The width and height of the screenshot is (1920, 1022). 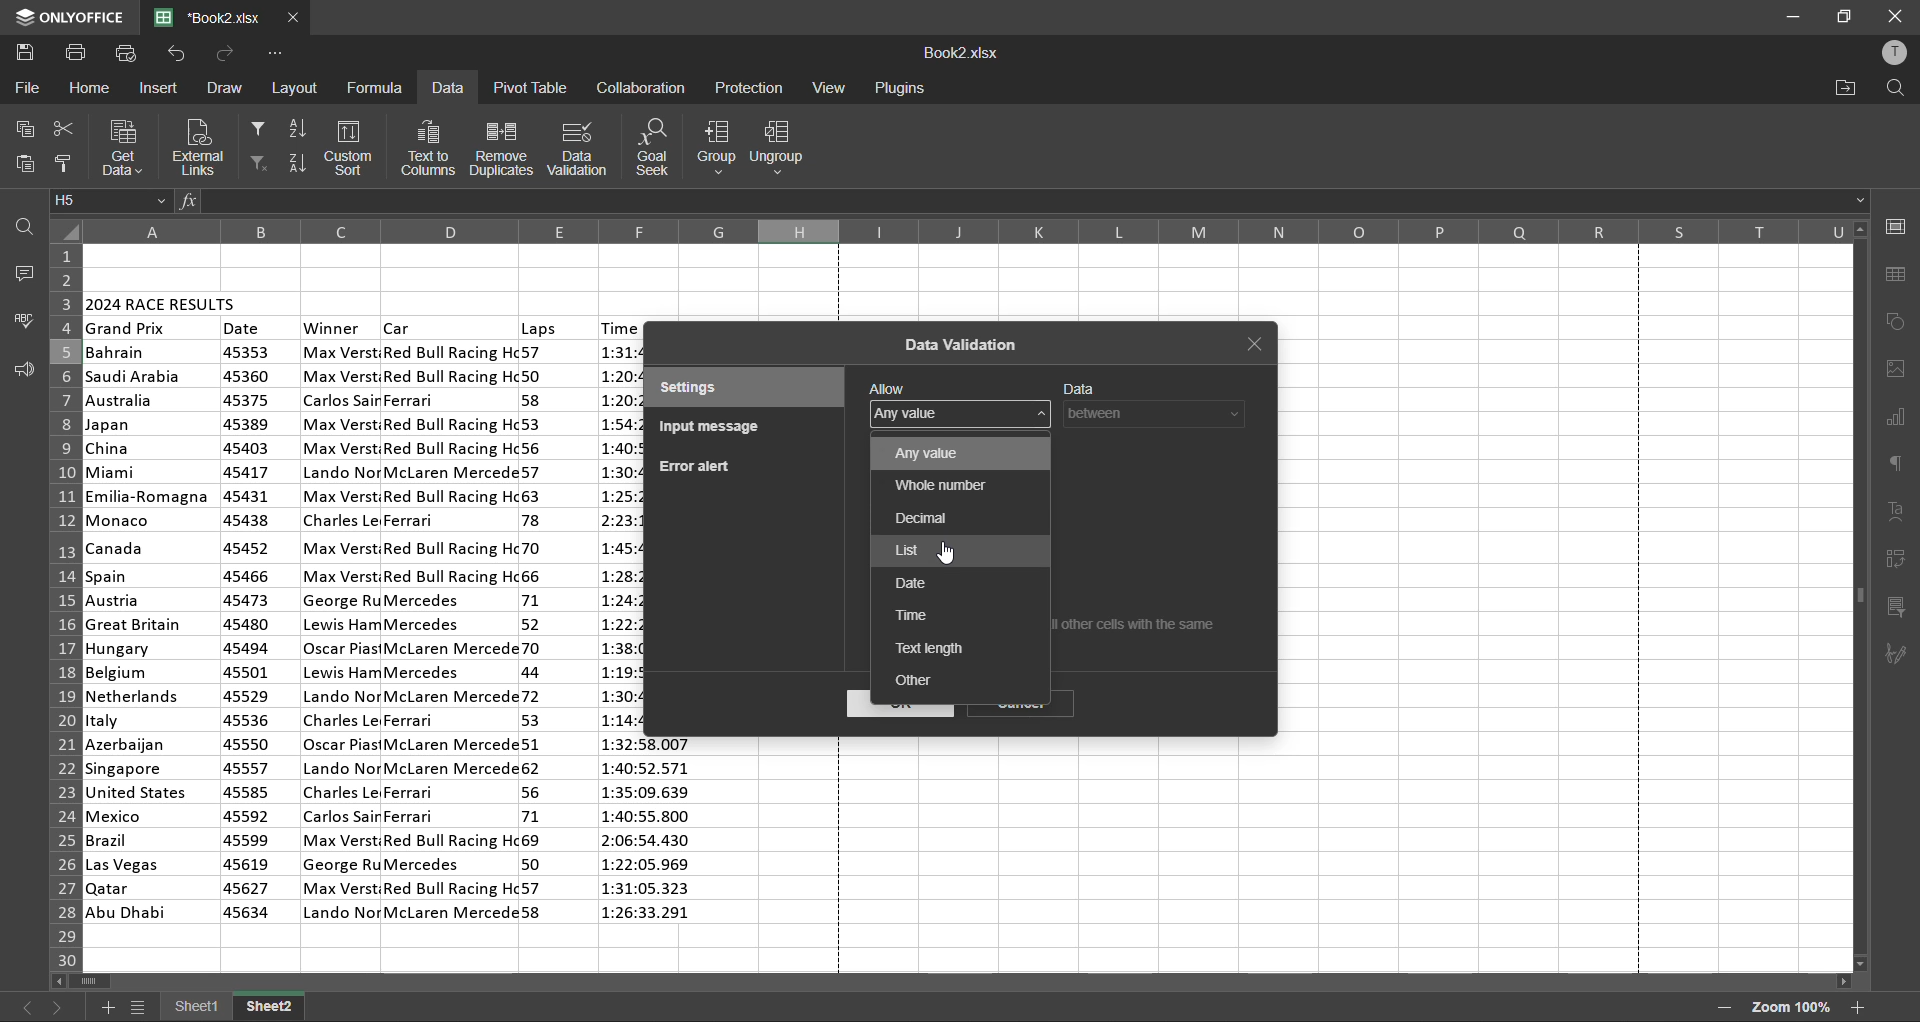 I want to click on close tab, so click(x=294, y=18).